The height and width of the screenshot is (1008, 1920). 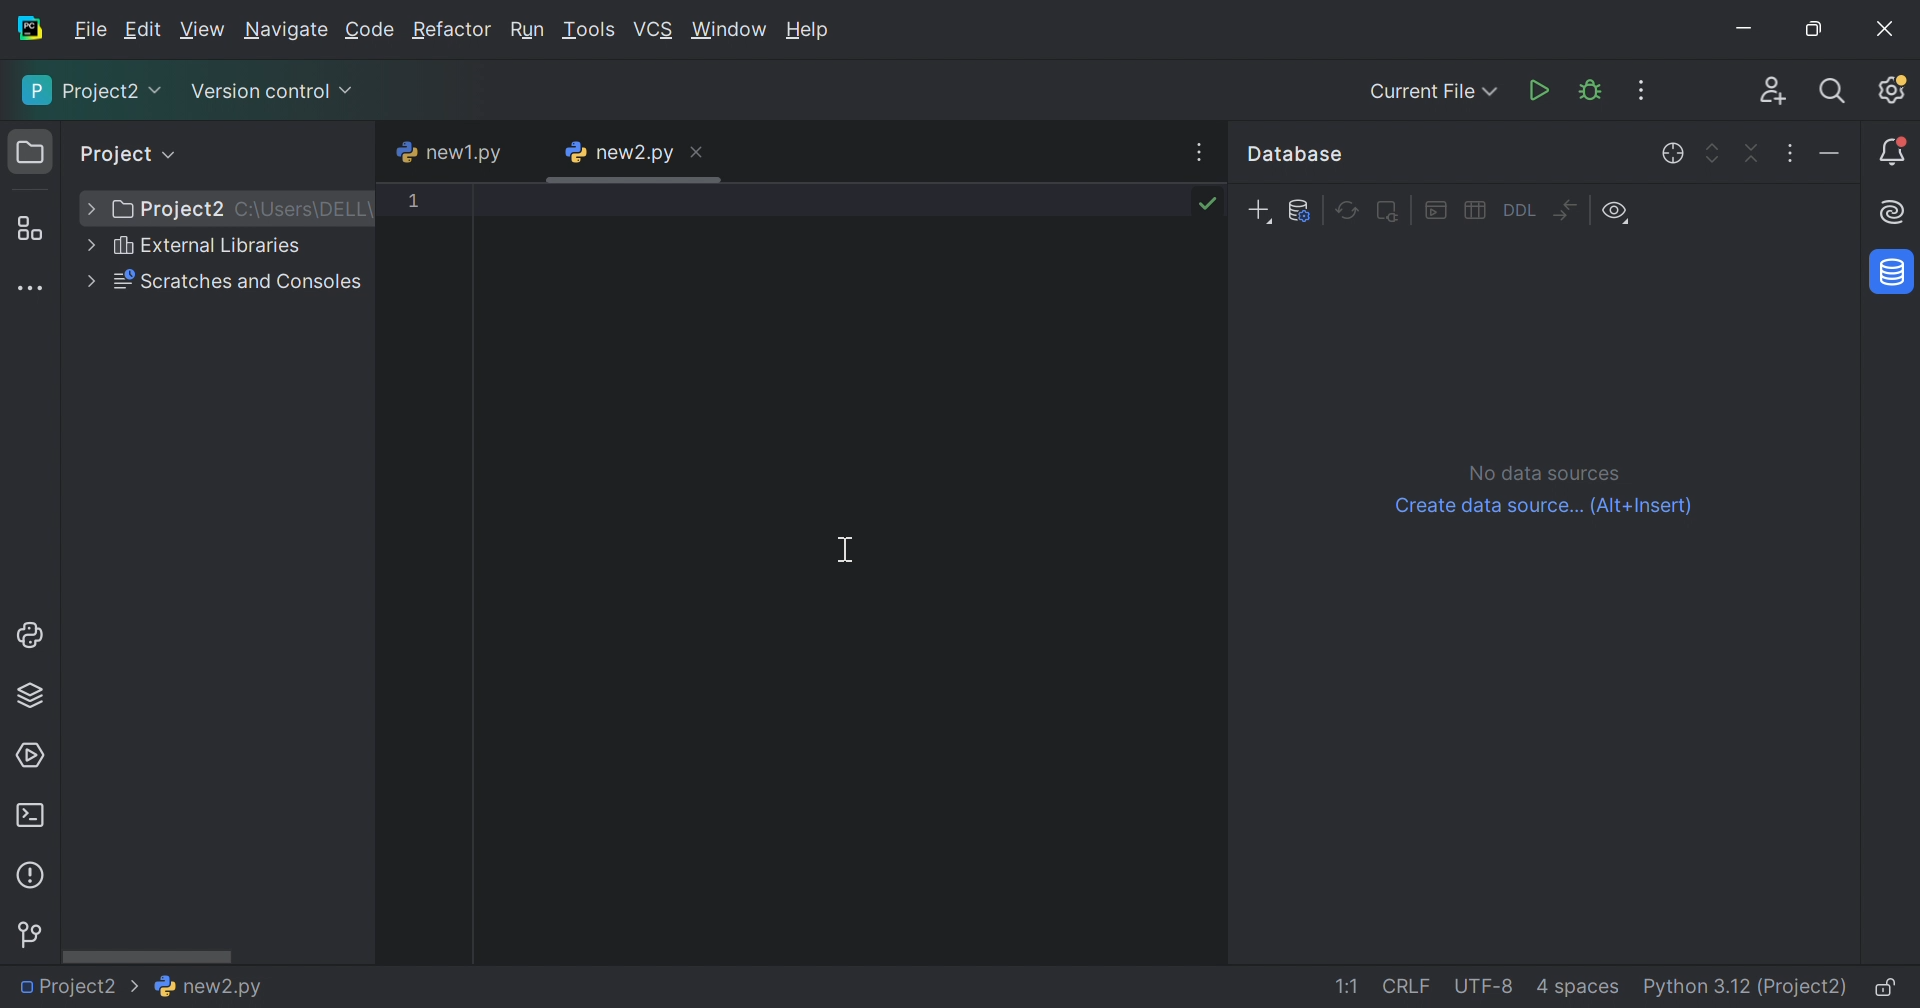 I want to click on Got to DDL, so click(x=1519, y=209).